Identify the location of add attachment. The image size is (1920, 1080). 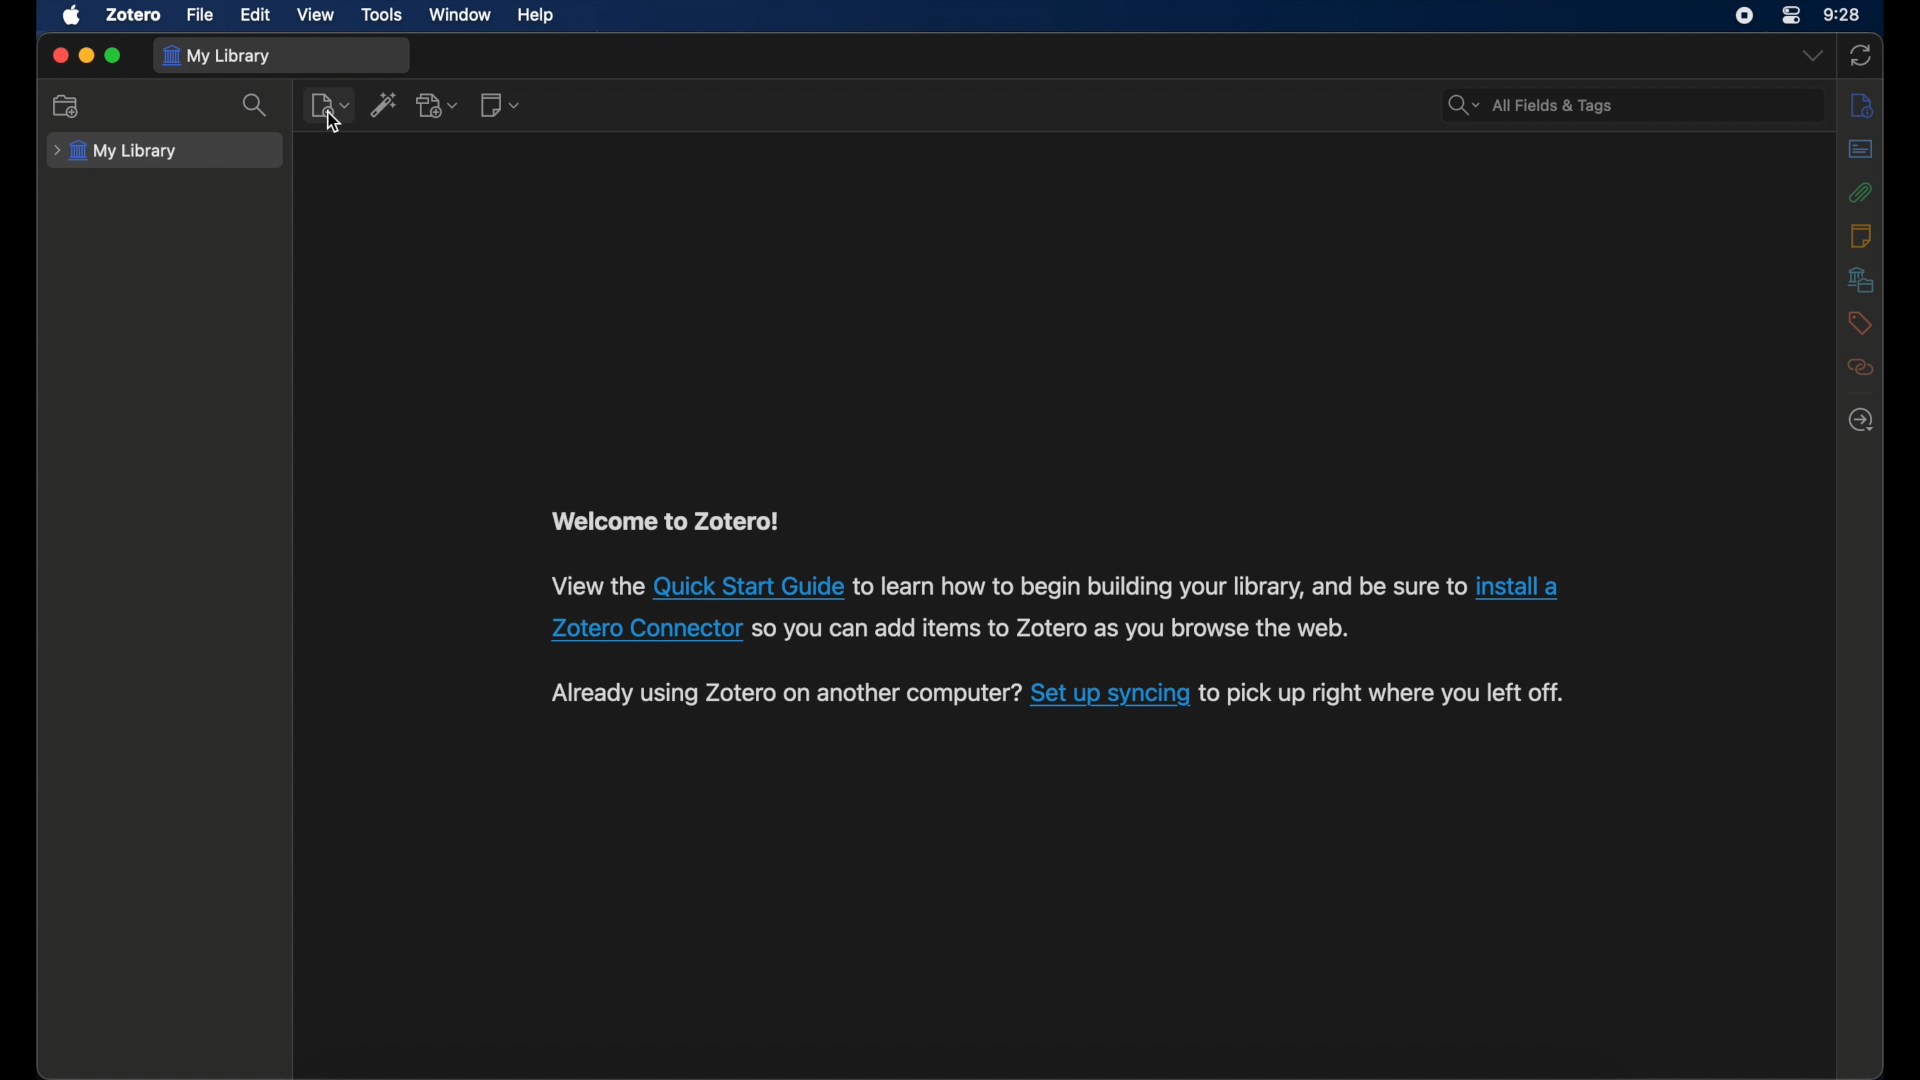
(437, 105).